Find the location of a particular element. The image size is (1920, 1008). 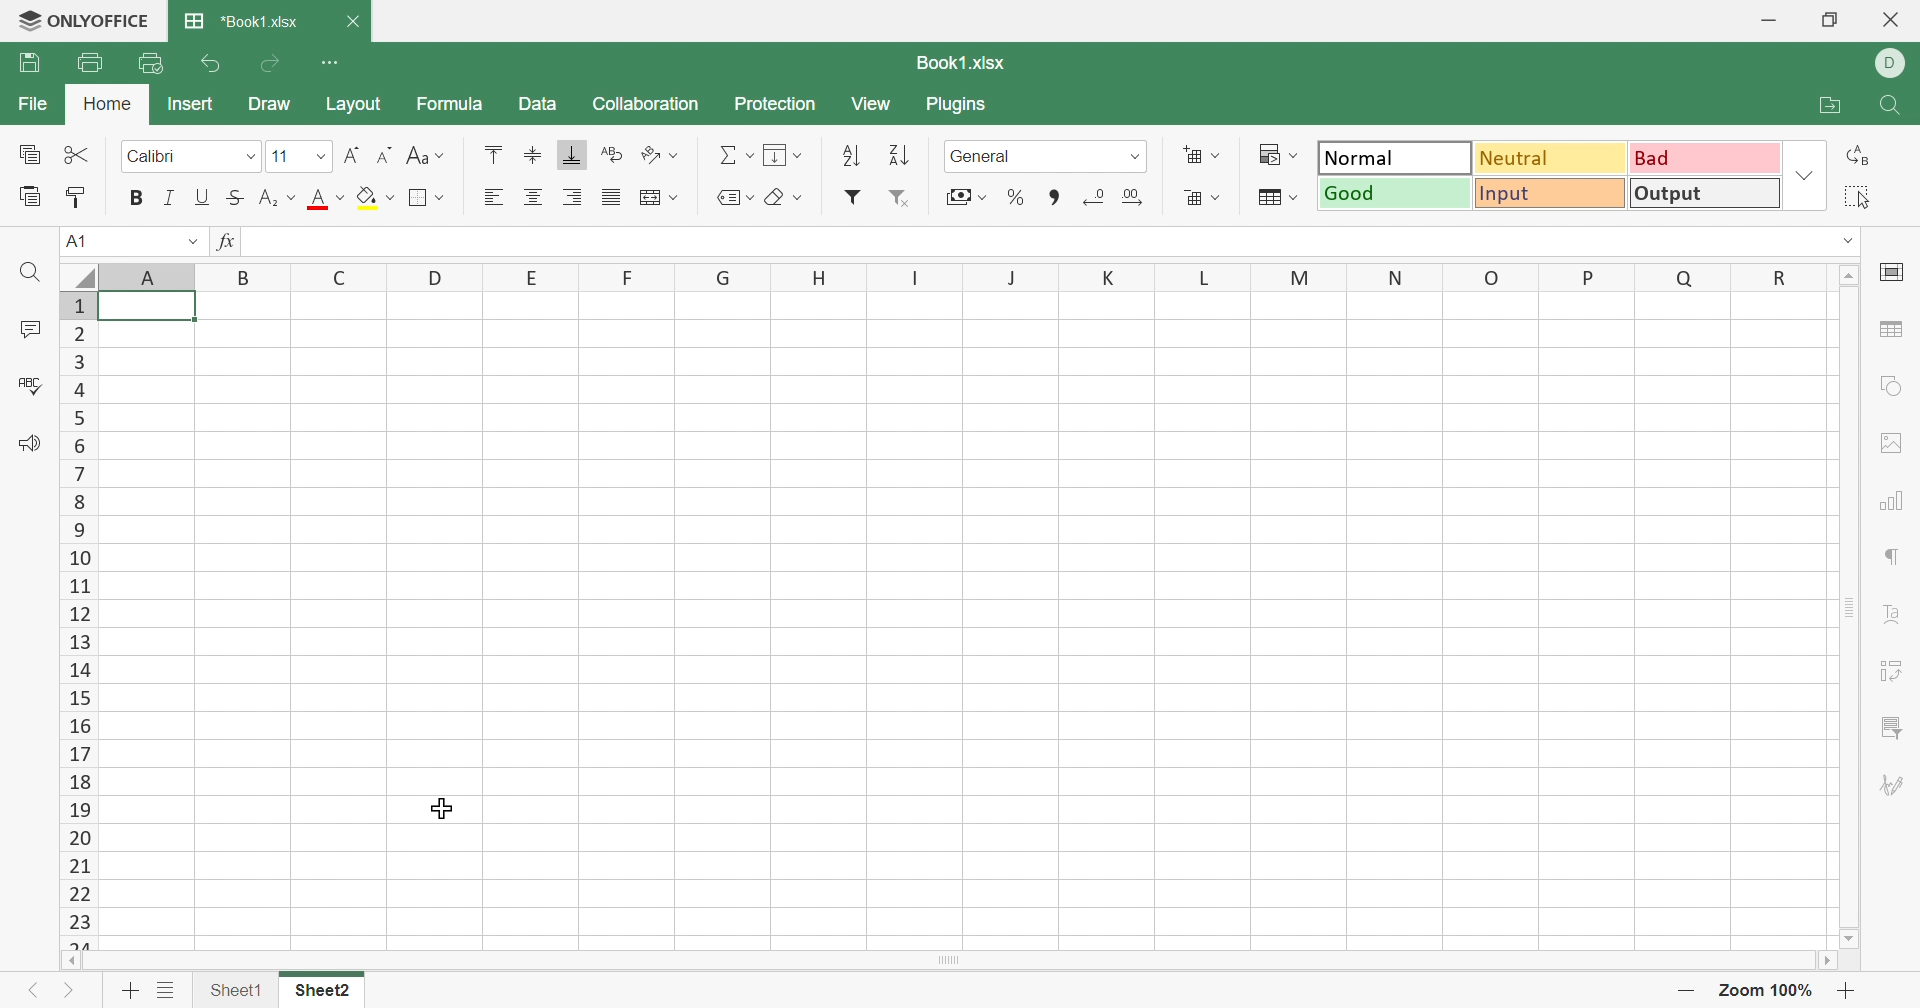

Comments is located at coordinates (29, 331).